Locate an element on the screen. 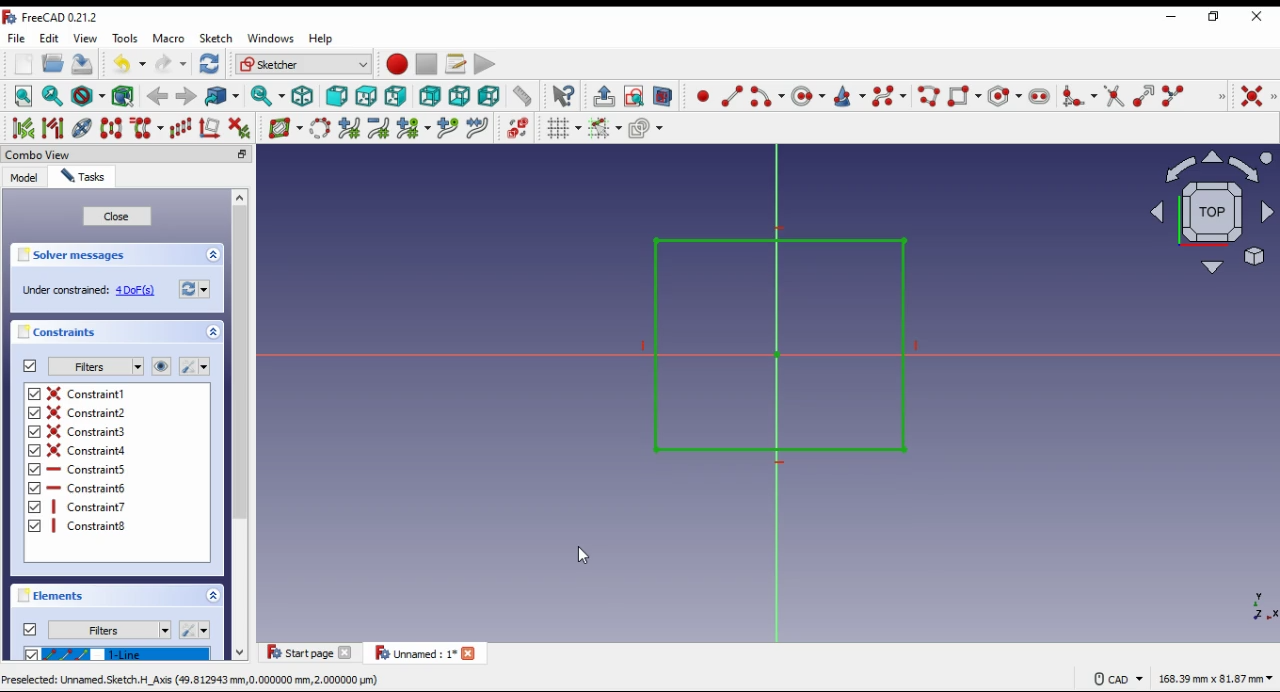 The width and height of the screenshot is (1280, 692). what's this is located at coordinates (563, 96).